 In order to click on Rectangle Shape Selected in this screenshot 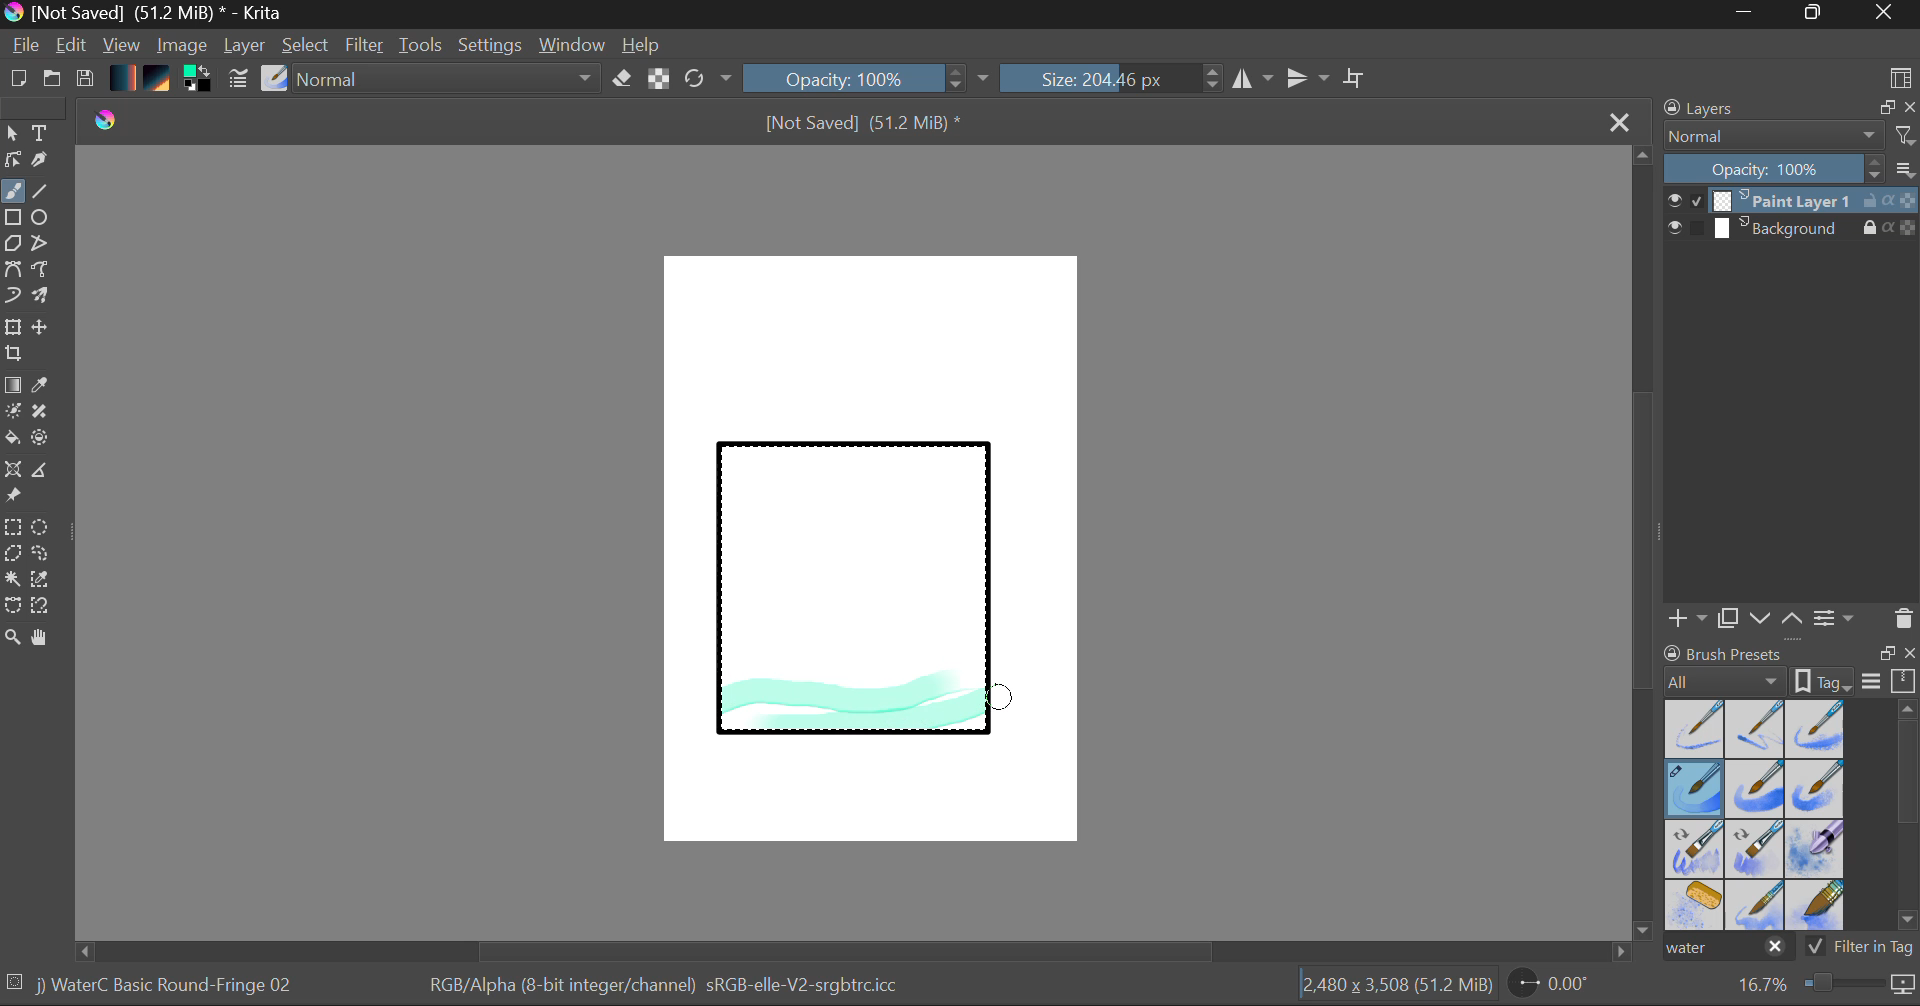, I will do `click(856, 608)`.